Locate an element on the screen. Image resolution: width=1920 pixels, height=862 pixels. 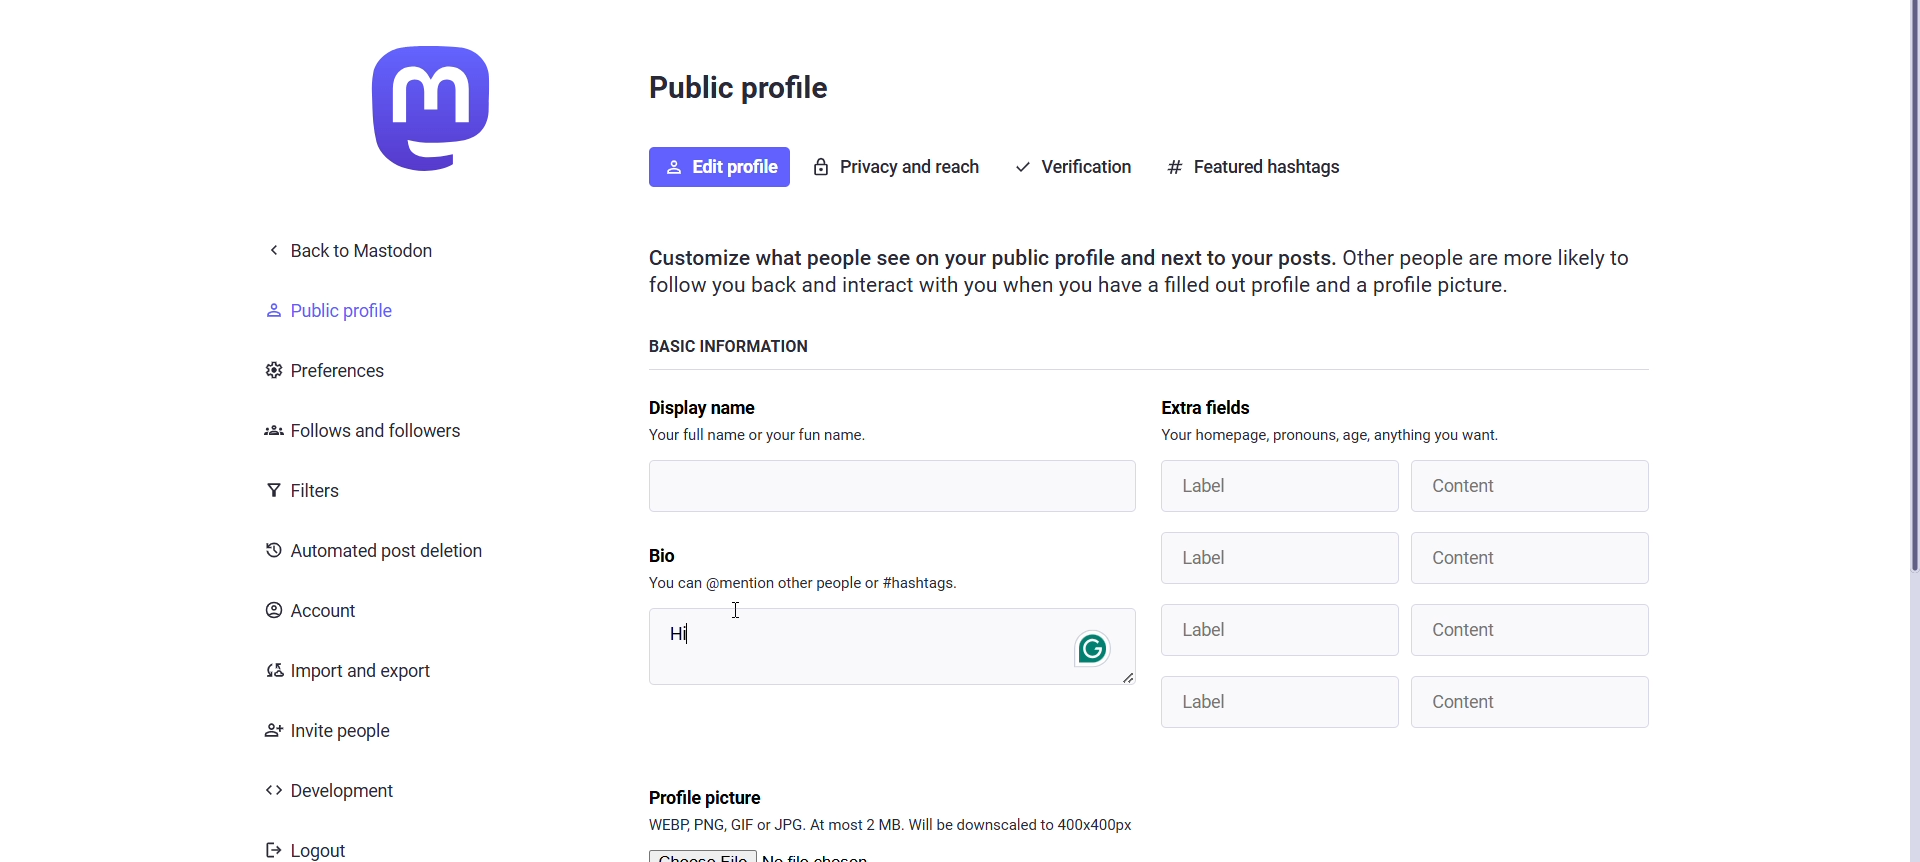
grammerly is located at coordinates (1093, 649).